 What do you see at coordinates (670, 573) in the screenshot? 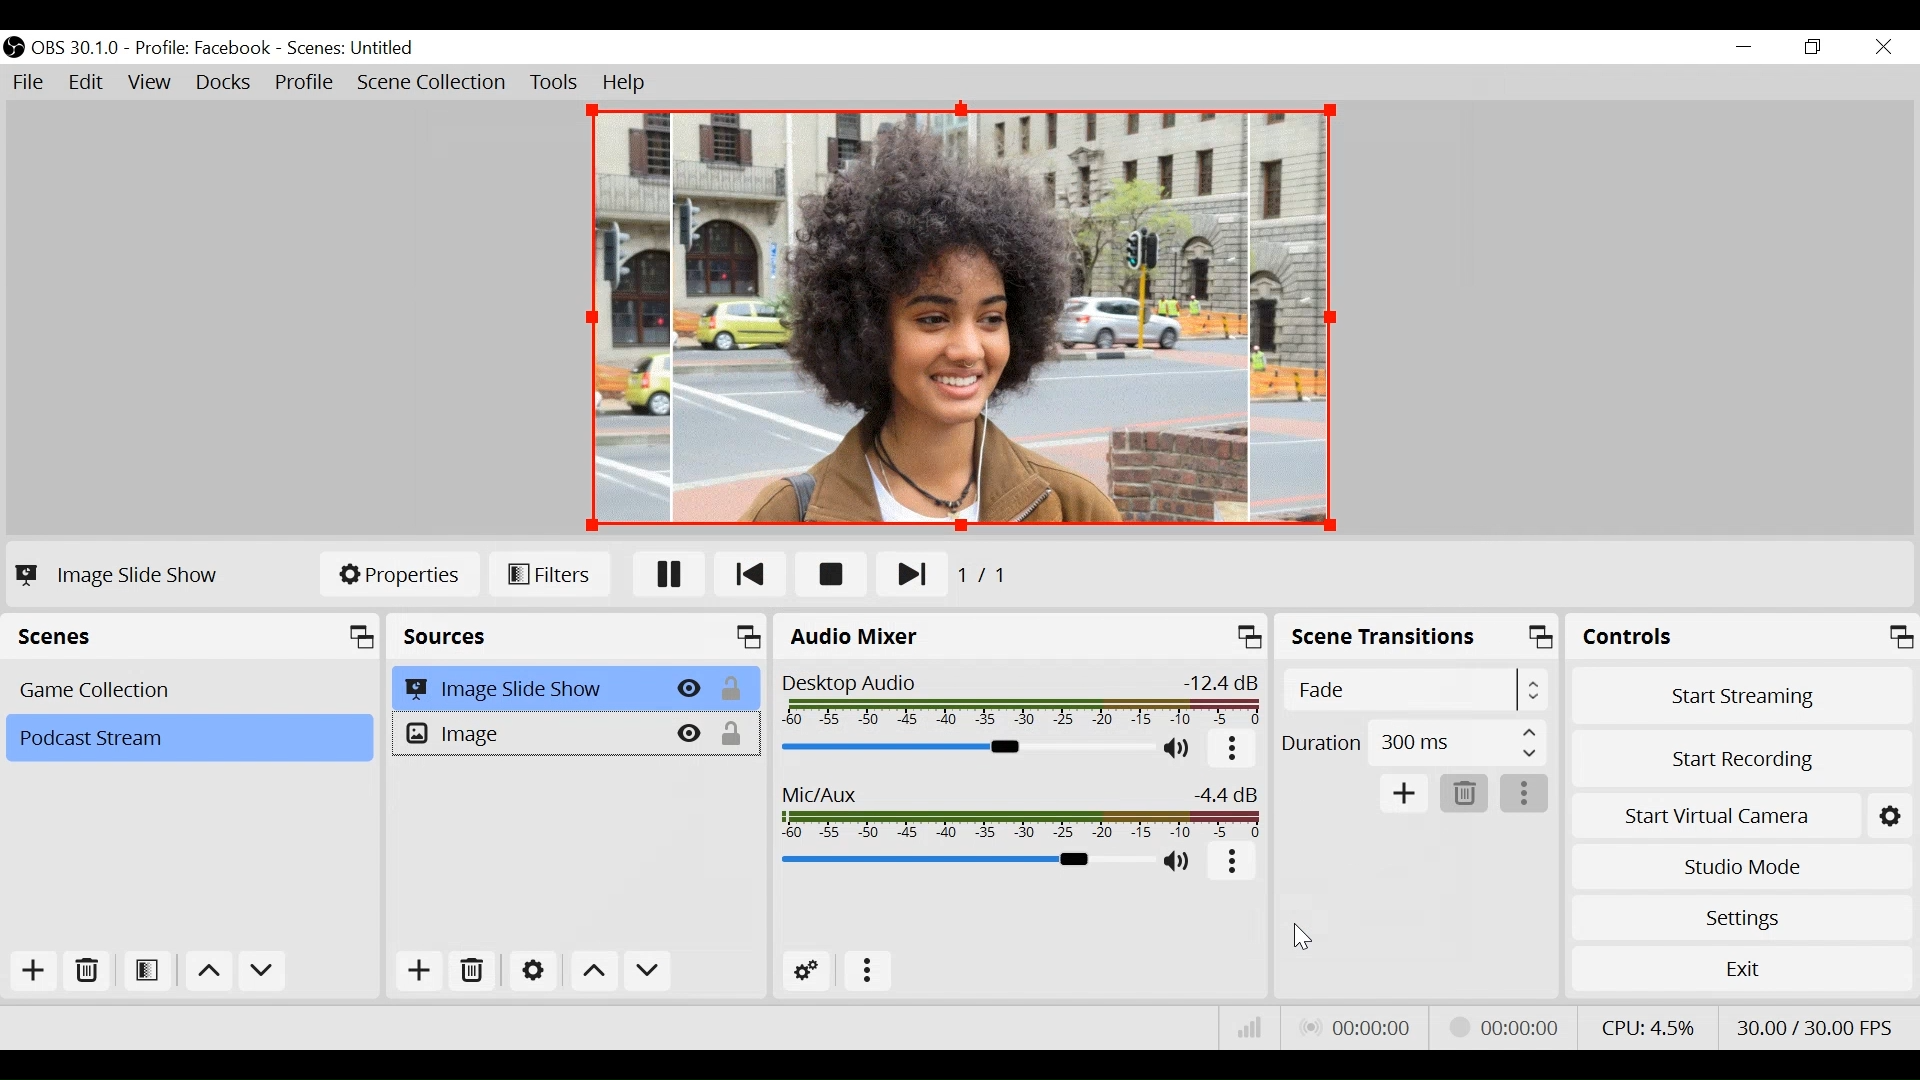
I see `Pause/Play` at bounding box center [670, 573].